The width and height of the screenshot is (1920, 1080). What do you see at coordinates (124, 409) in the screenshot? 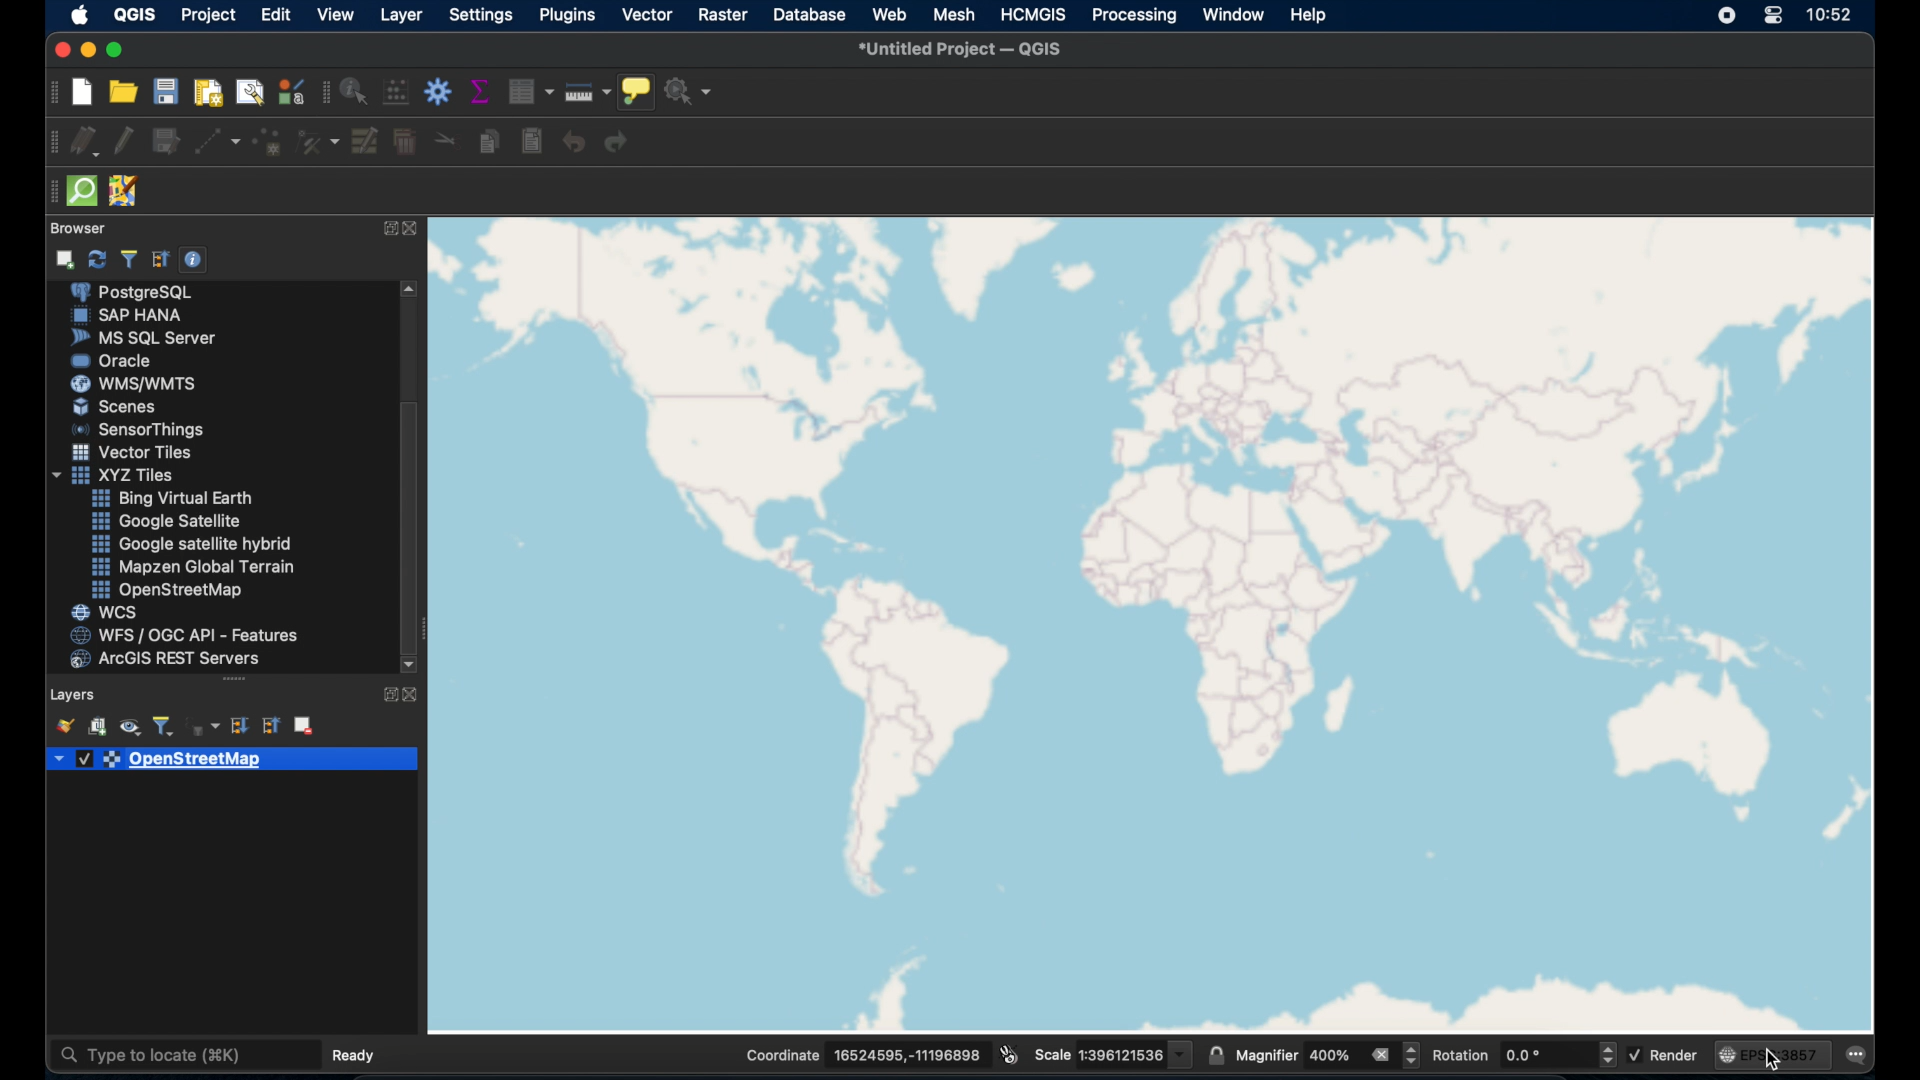
I see `` at bounding box center [124, 409].